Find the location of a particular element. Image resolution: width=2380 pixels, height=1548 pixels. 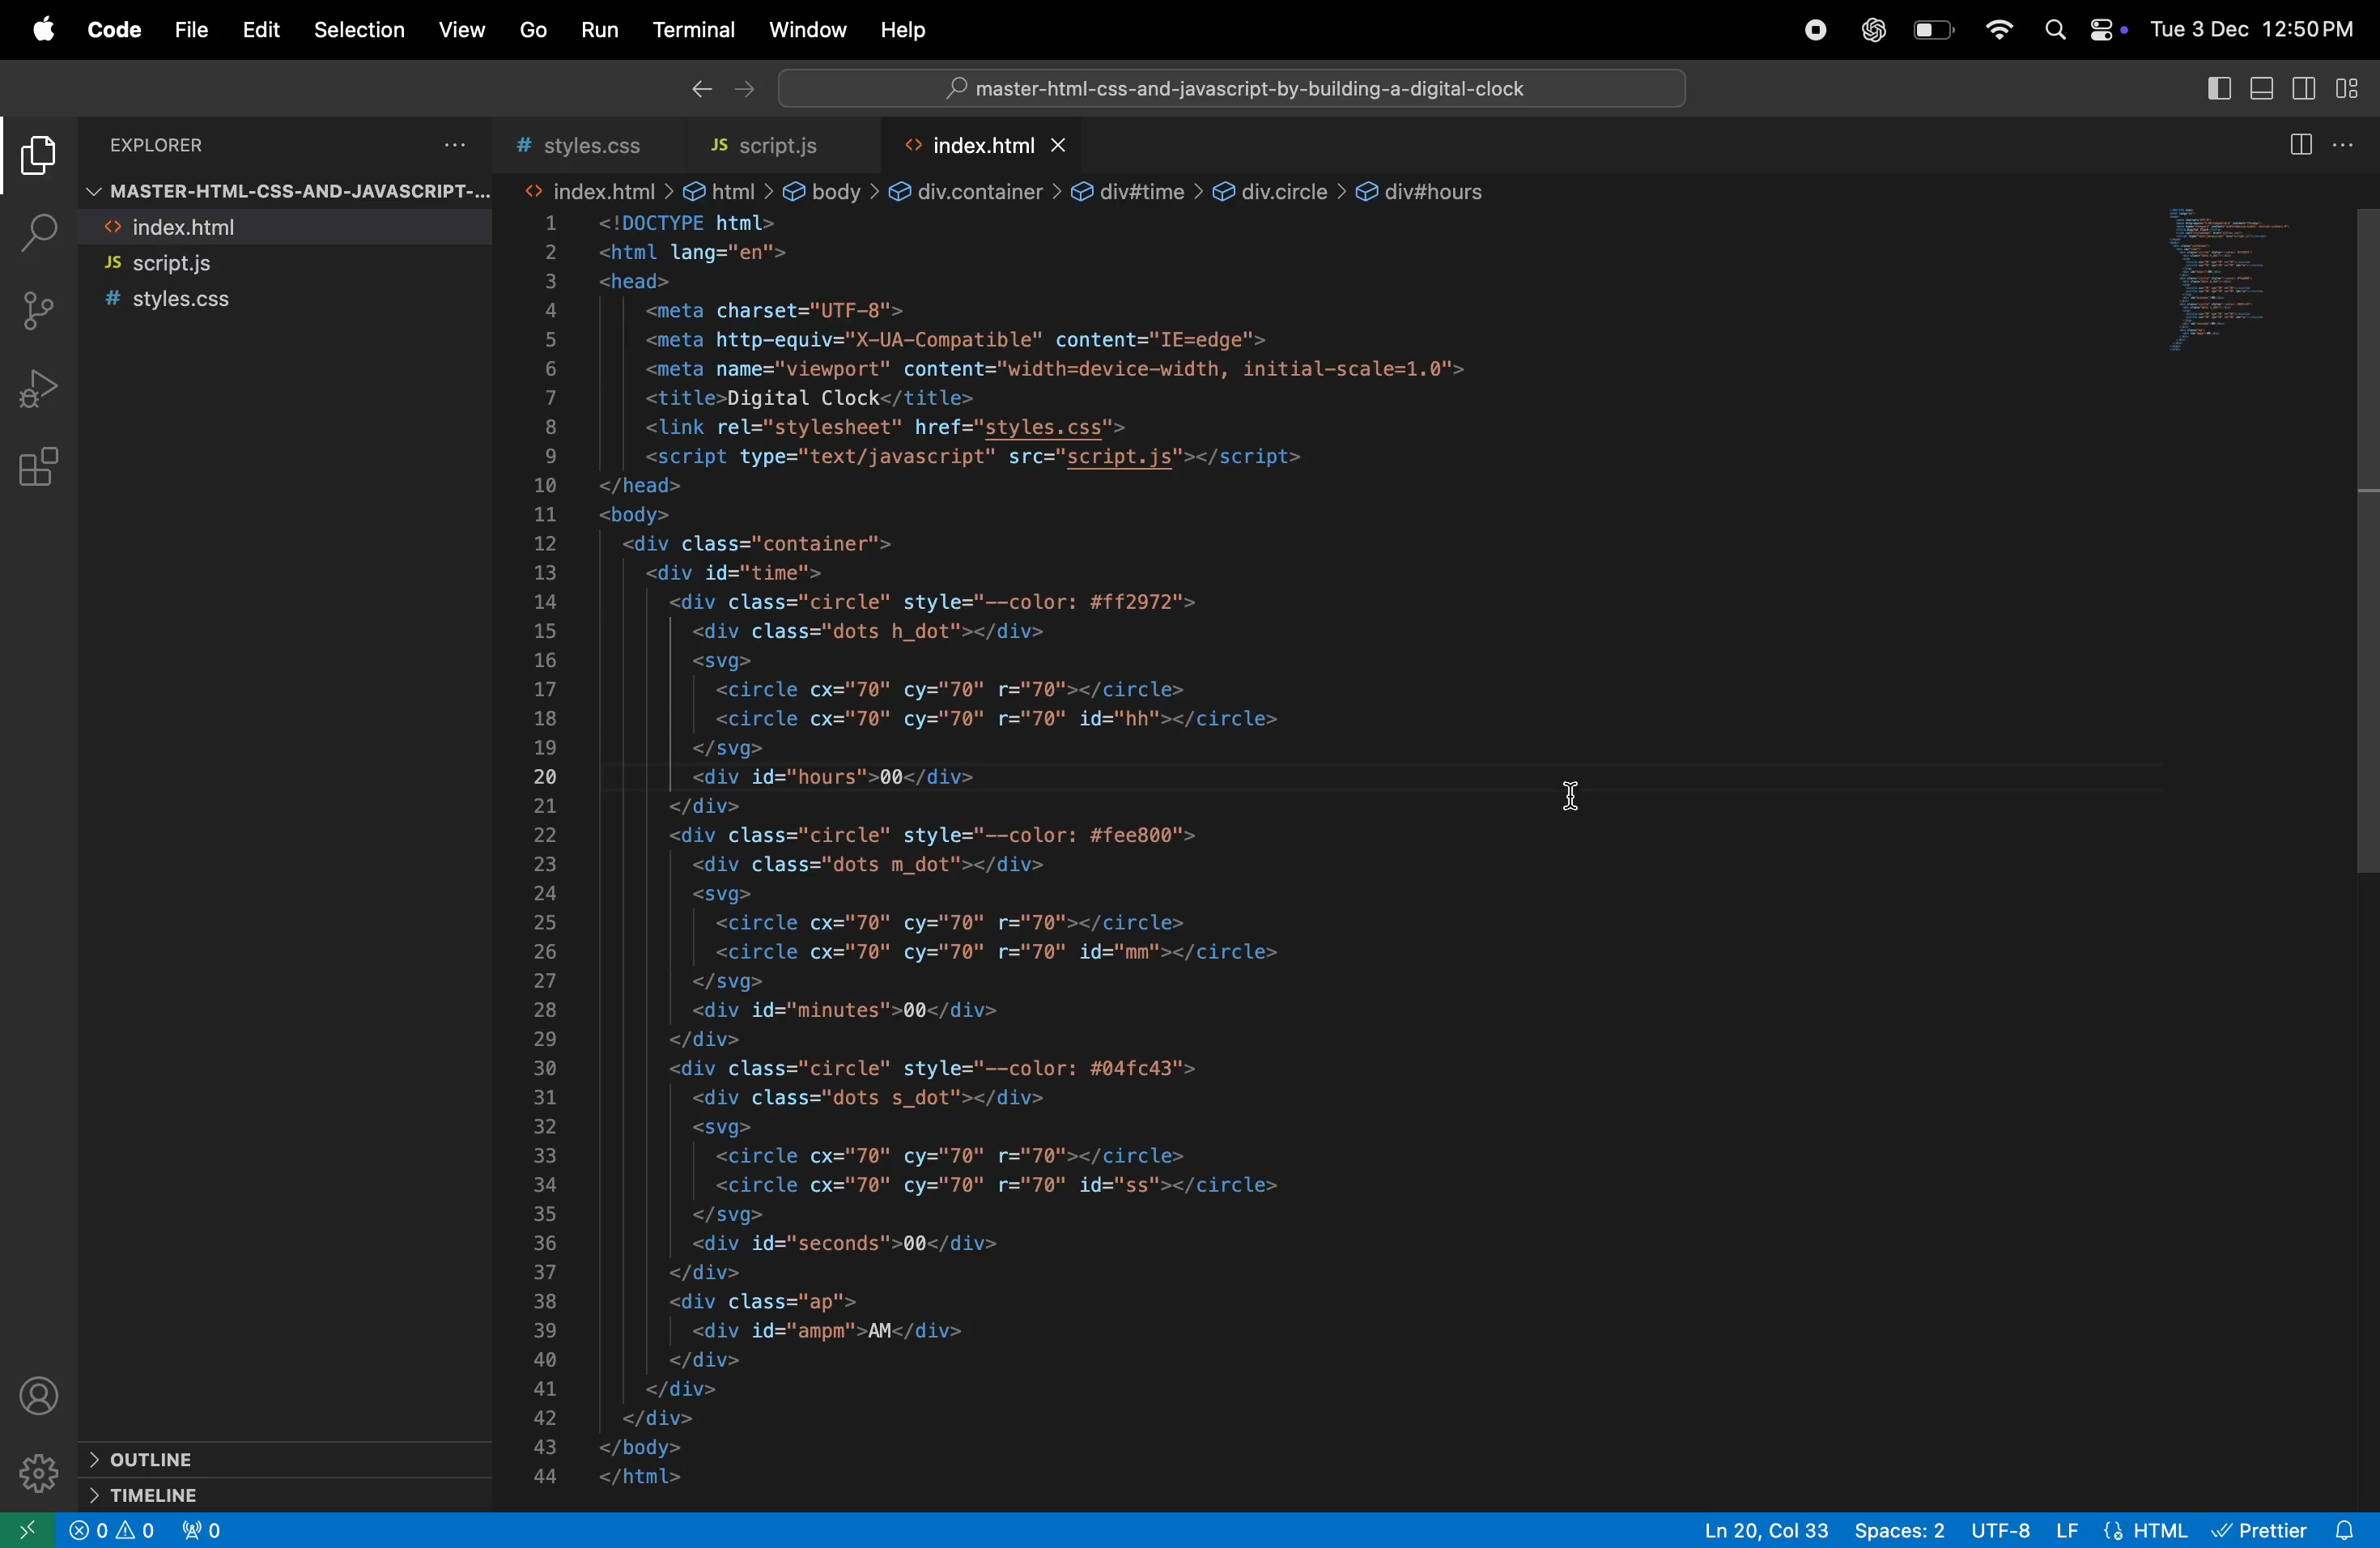

window is located at coordinates (808, 30).